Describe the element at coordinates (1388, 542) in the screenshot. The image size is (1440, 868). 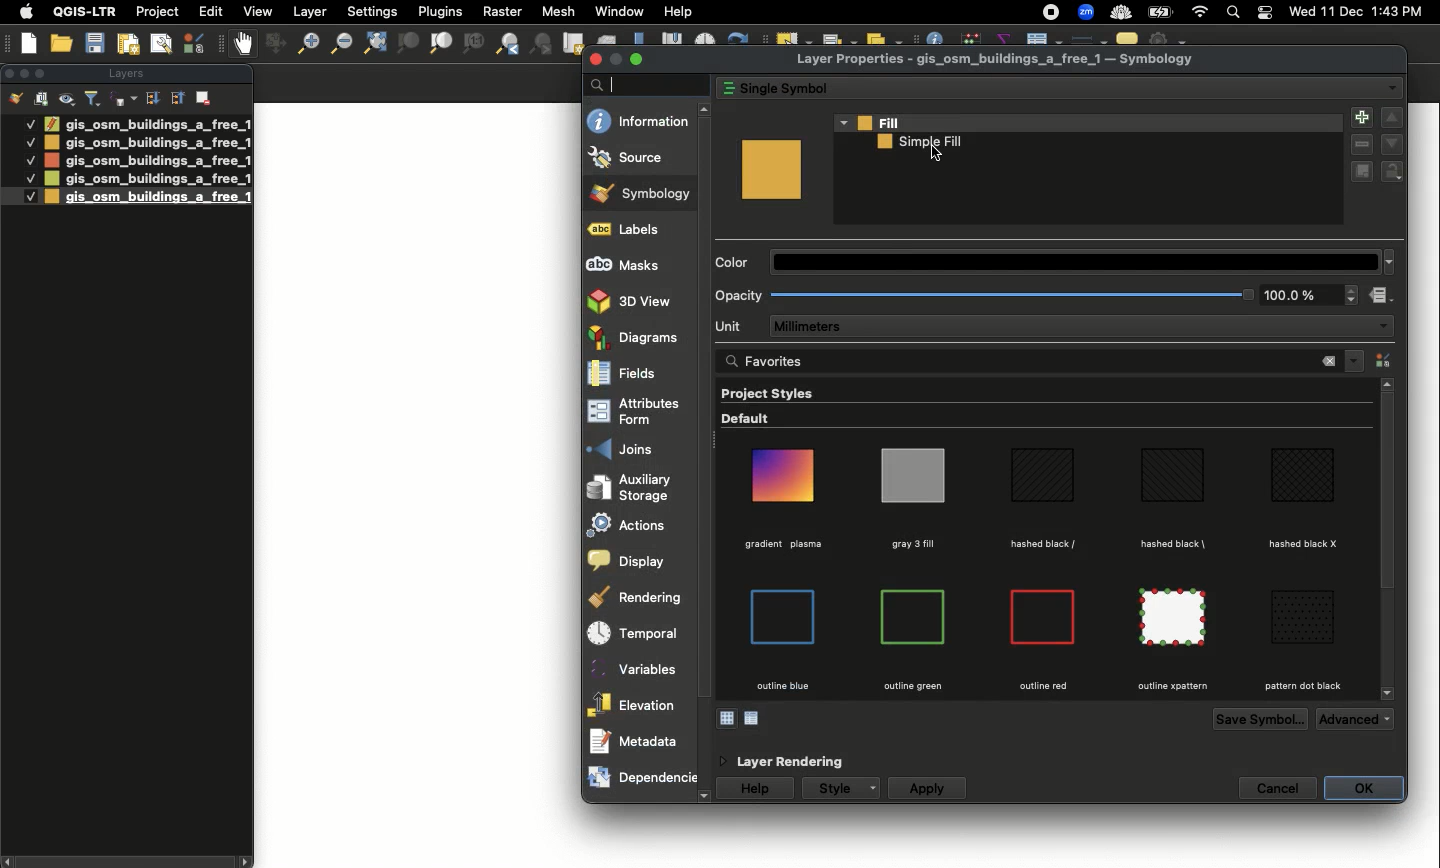
I see `Scroll` at that location.